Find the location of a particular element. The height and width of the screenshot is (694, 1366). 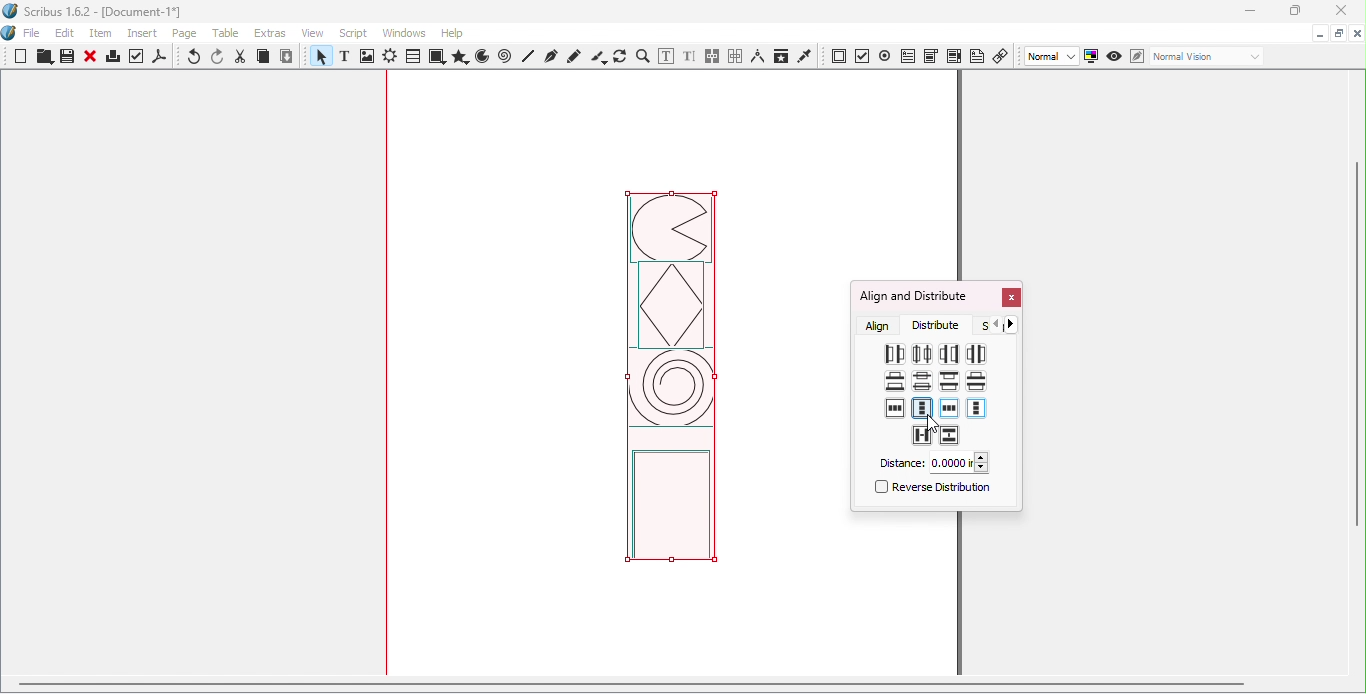

Toggle color management system is located at coordinates (1092, 55).